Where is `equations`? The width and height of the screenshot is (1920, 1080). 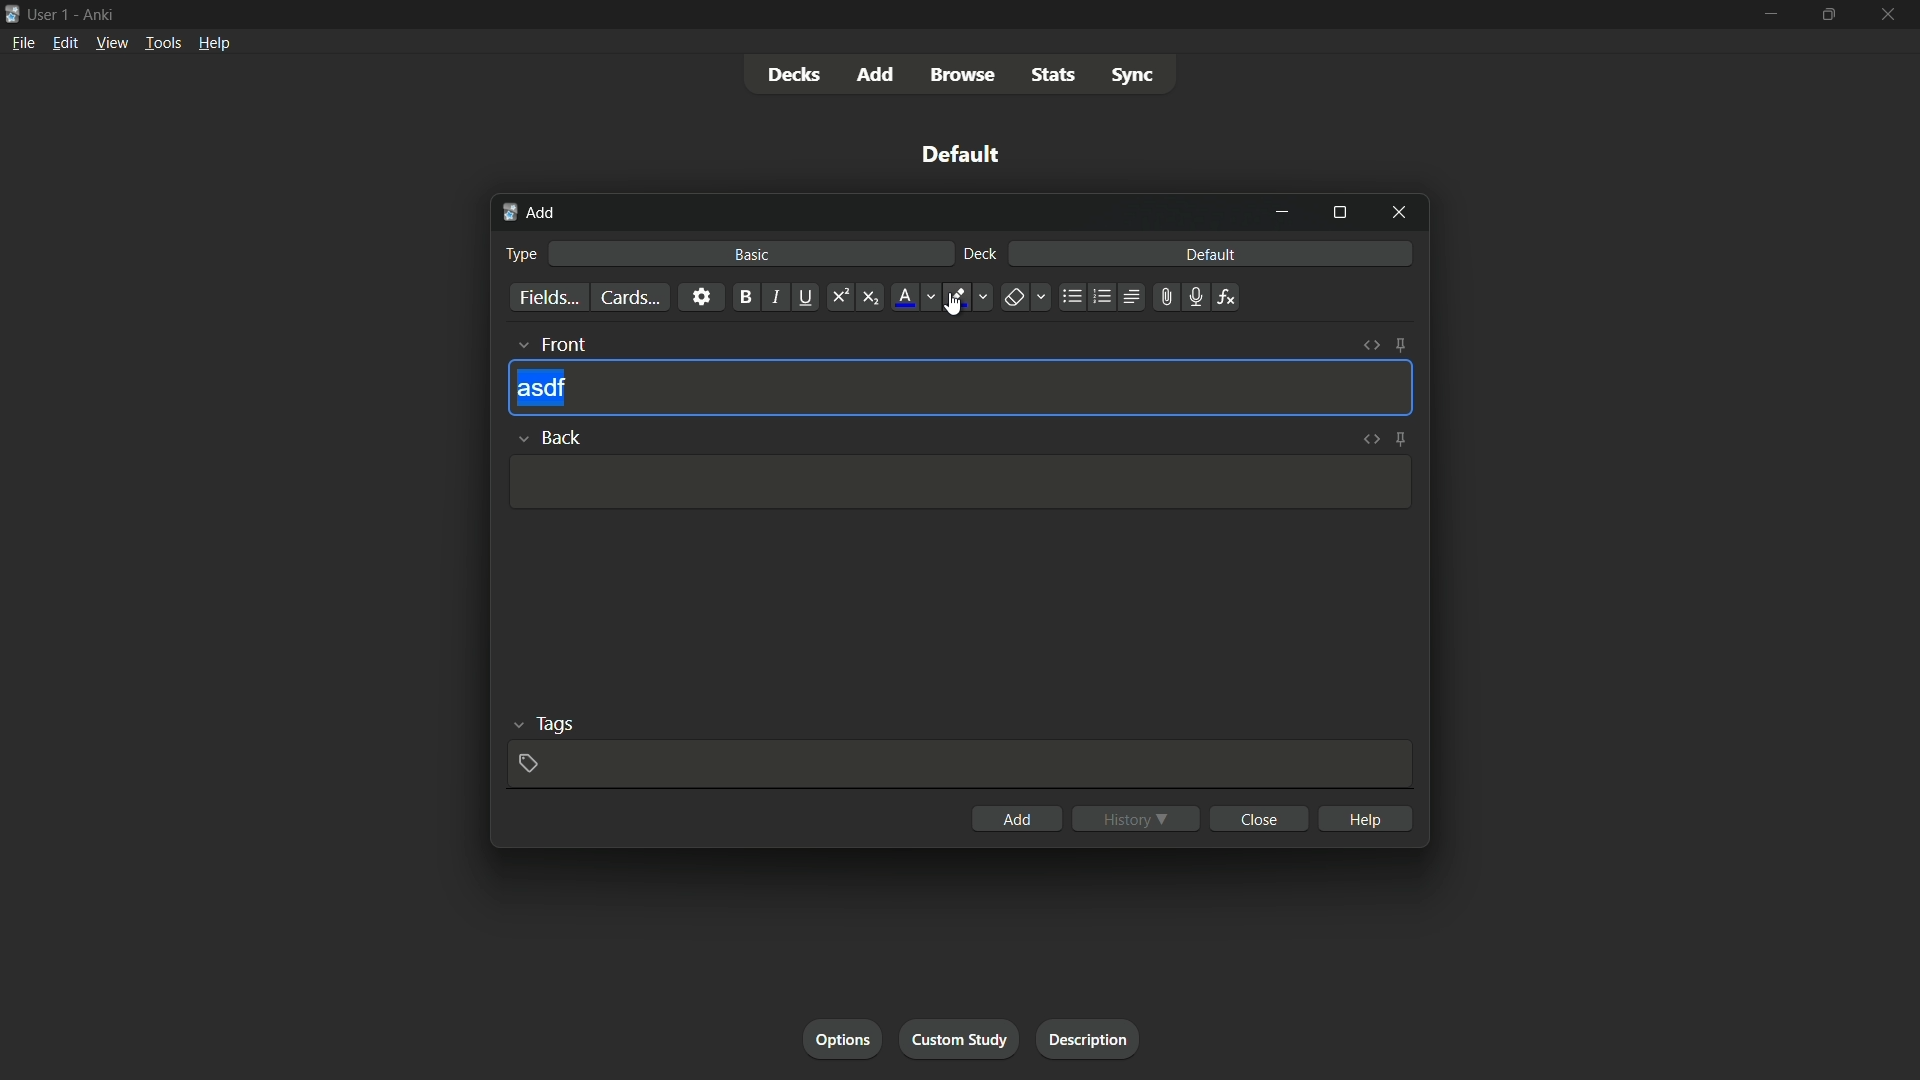
equations is located at coordinates (1229, 297).